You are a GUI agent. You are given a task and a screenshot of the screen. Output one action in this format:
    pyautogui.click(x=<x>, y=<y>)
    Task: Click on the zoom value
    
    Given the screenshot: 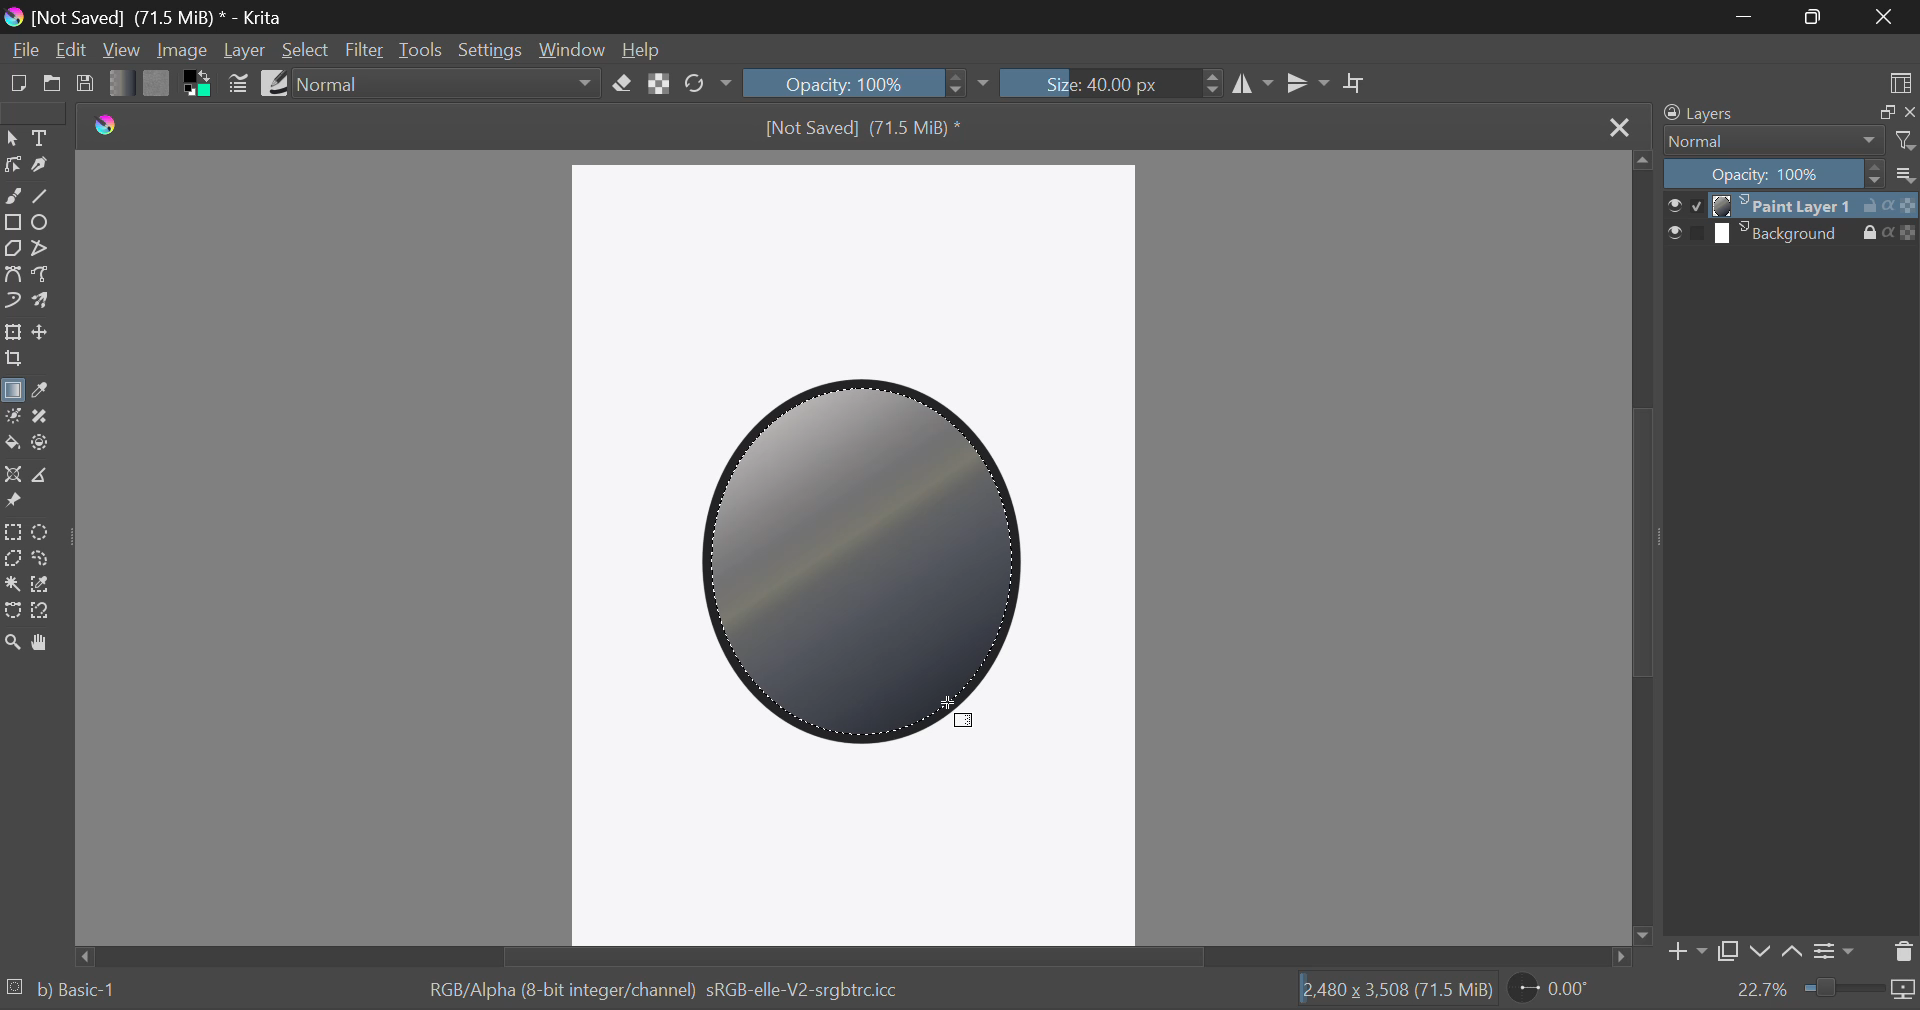 What is the action you would take?
    pyautogui.click(x=1764, y=990)
    